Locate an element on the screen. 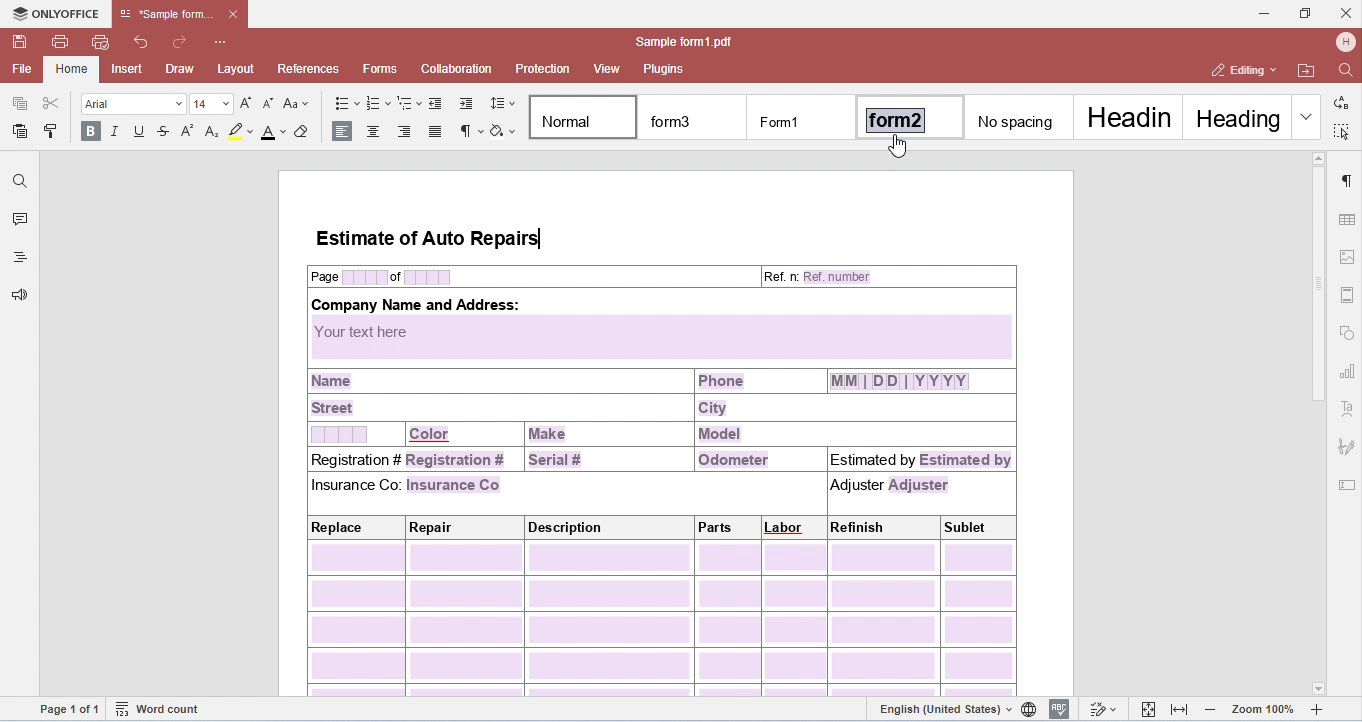 The width and height of the screenshot is (1362, 722). vertical scroll bar is located at coordinates (1319, 299).